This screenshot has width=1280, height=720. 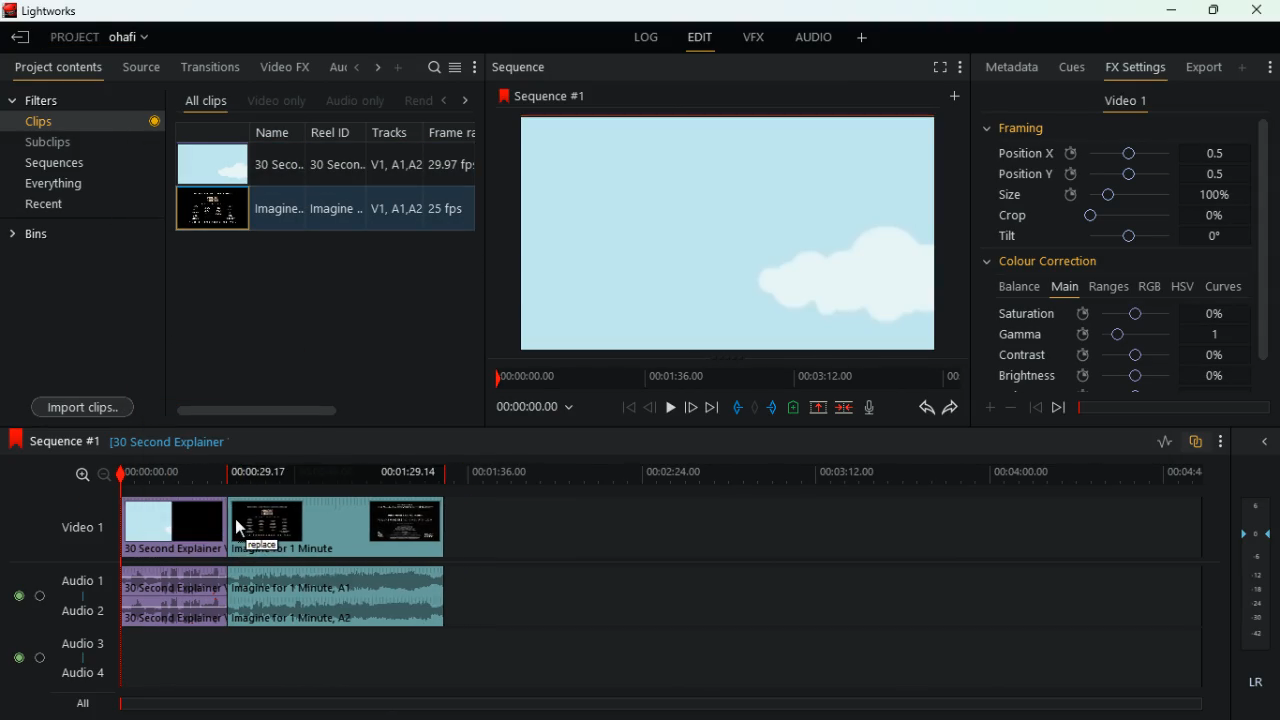 What do you see at coordinates (1114, 217) in the screenshot?
I see `crop` at bounding box center [1114, 217].